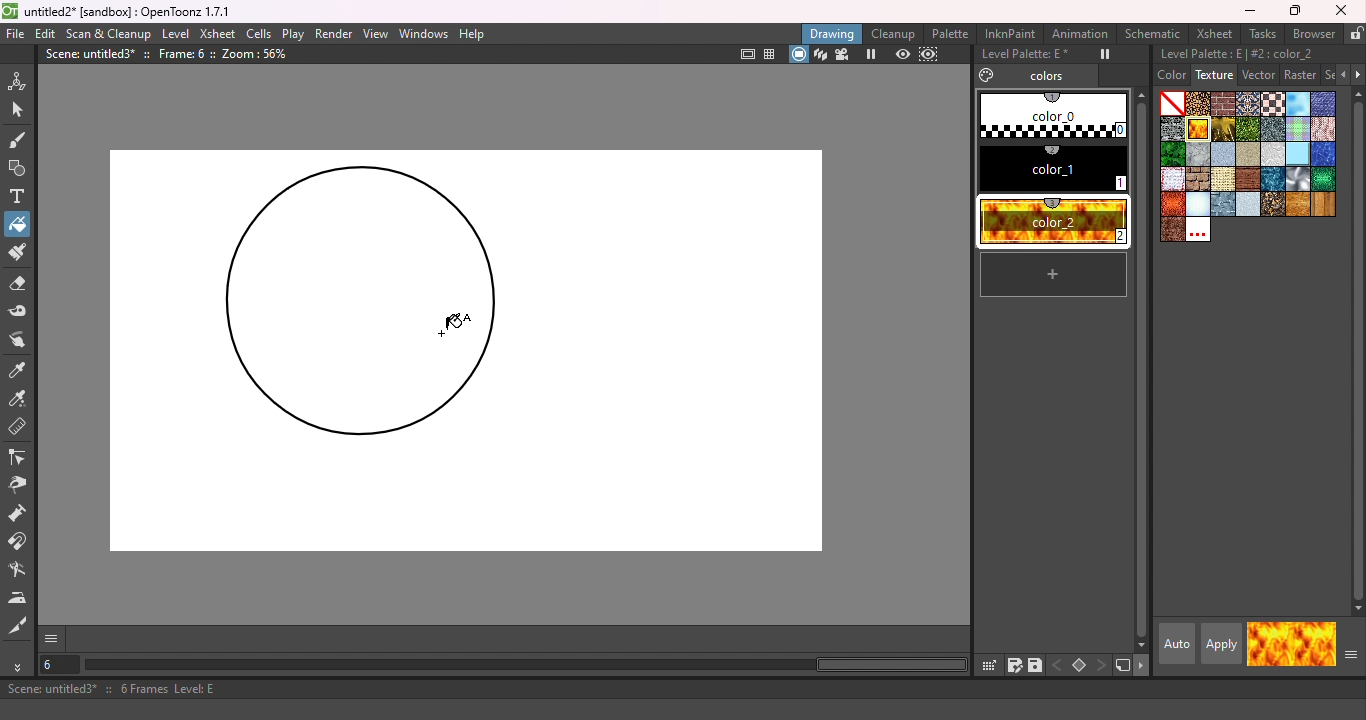  I want to click on Magnet tool, so click(18, 543).